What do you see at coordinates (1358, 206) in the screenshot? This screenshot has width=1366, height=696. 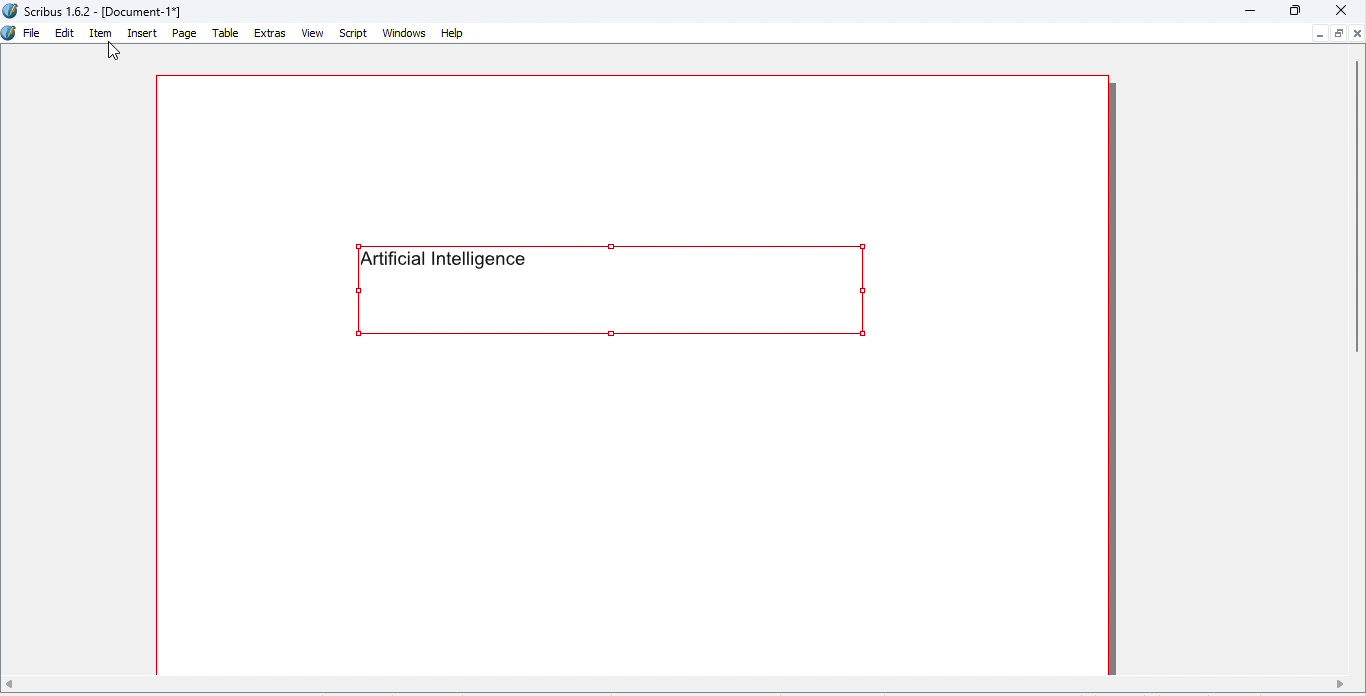 I see `Vertical scroll bar` at bounding box center [1358, 206].